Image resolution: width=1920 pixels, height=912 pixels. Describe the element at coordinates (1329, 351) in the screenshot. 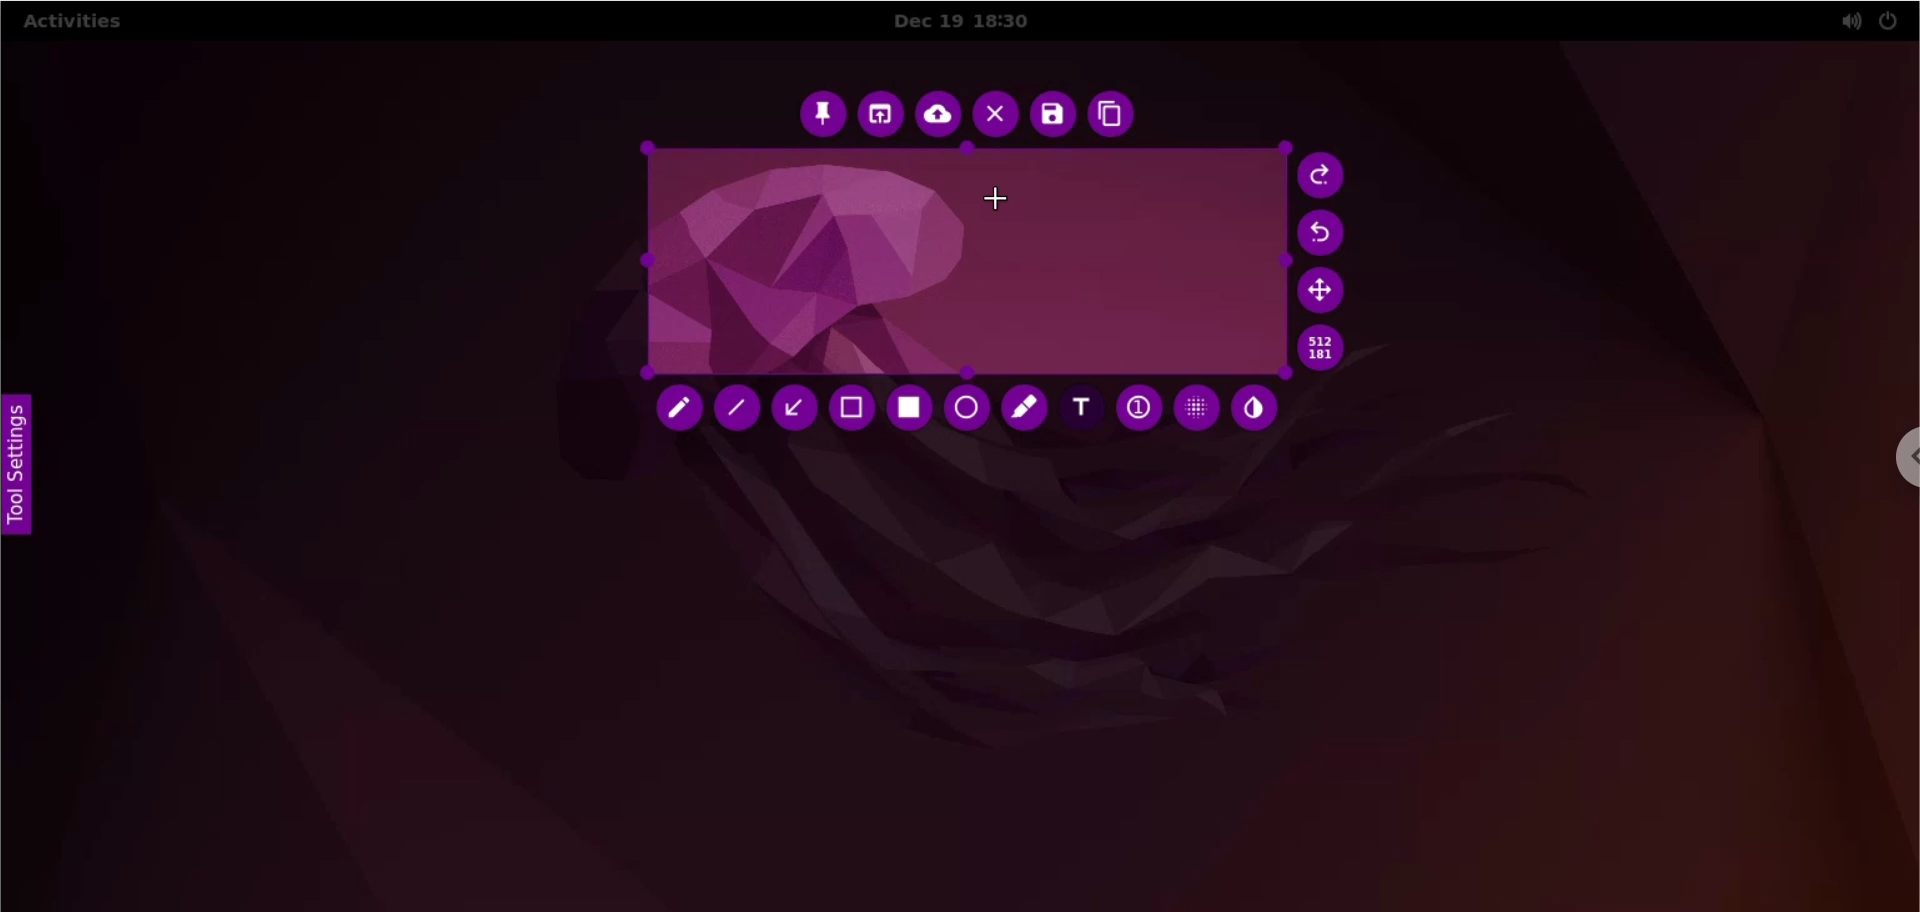

I see `x and y coordinates values` at that location.